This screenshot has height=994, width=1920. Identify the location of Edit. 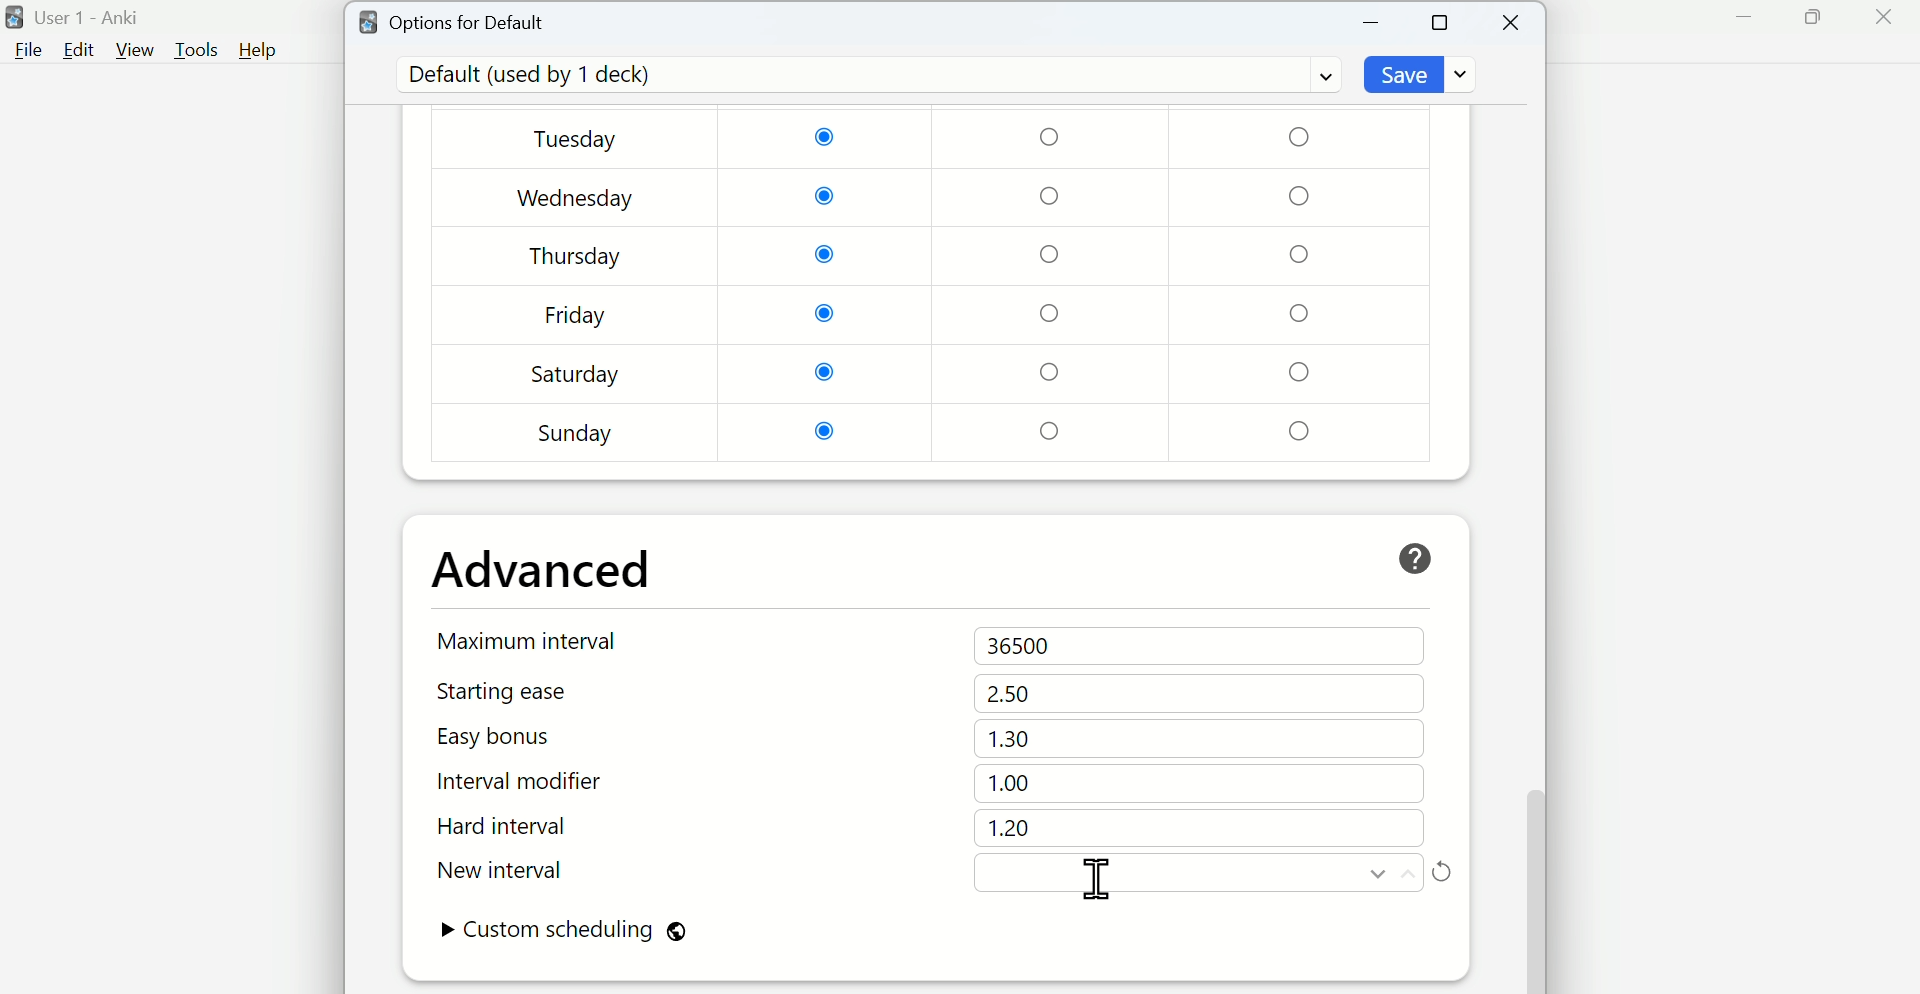
(79, 50).